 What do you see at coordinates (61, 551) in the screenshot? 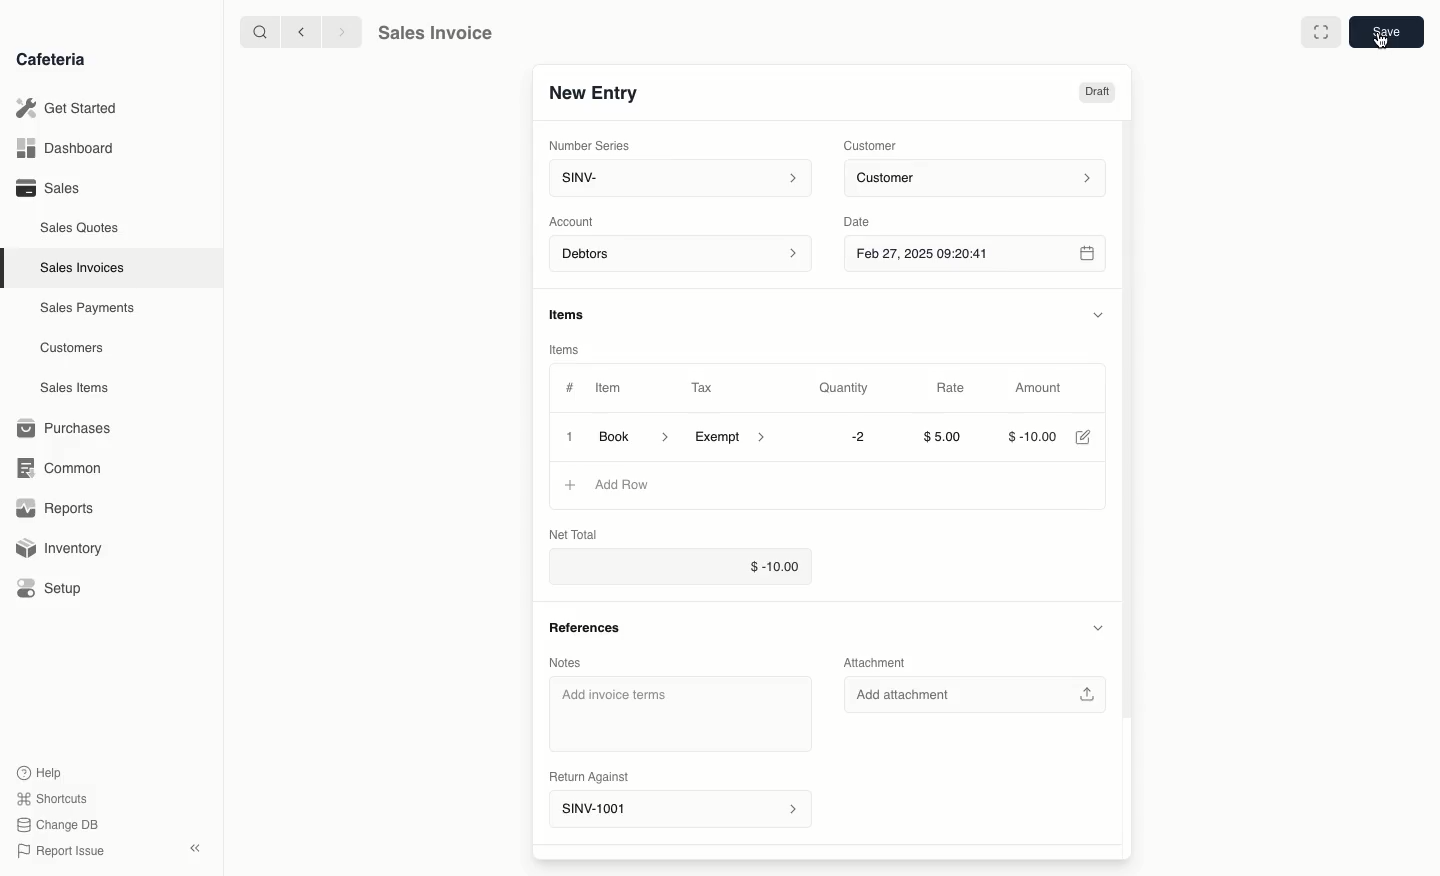
I see `Inventory` at bounding box center [61, 551].